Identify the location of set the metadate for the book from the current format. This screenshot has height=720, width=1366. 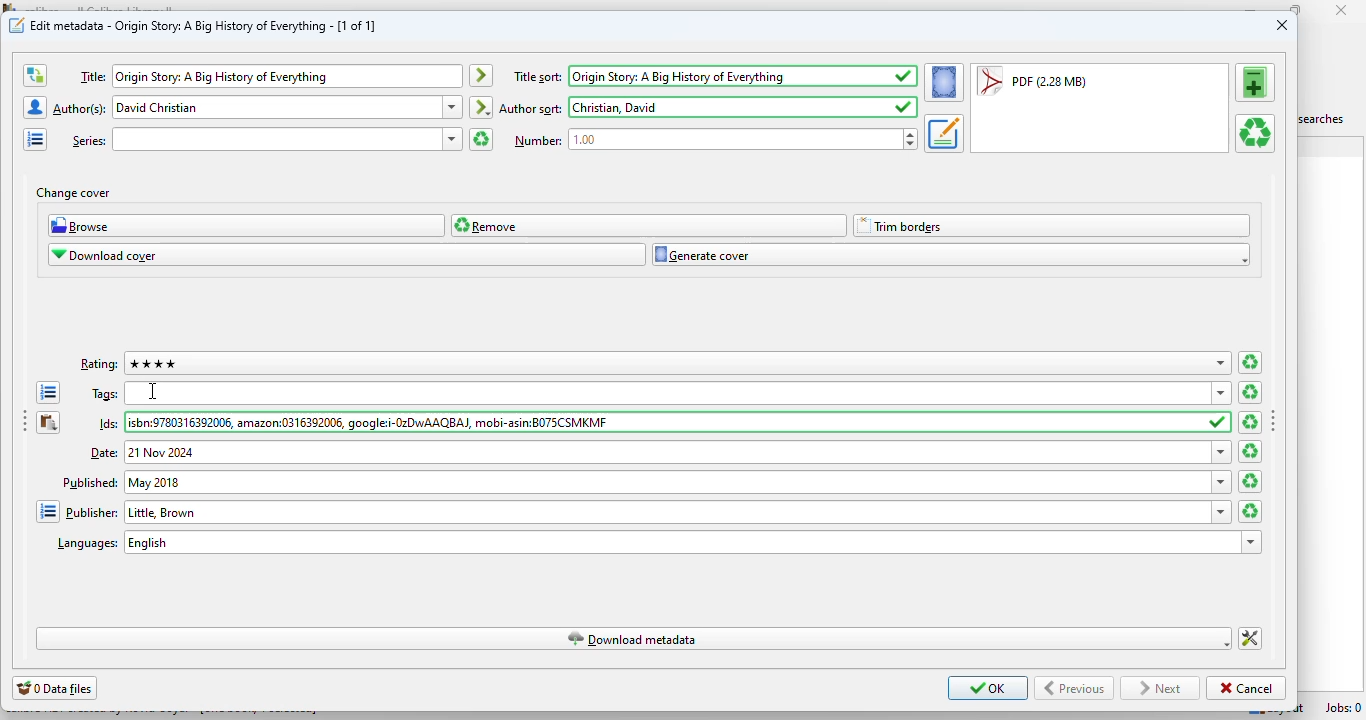
(943, 133).